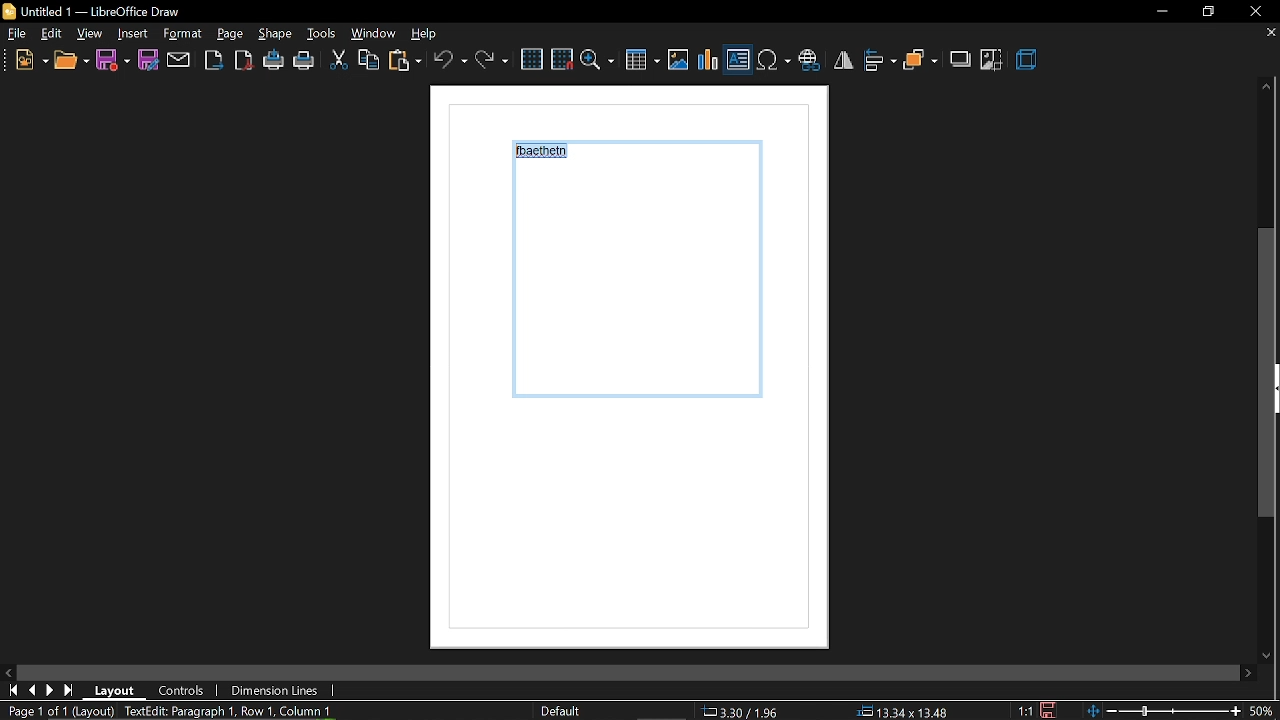 This screenshot has height=720, width=1280. What do you see at coordinates (598, 59) in the screenshot?
I see `zoom` at bounding box center [598, 59].